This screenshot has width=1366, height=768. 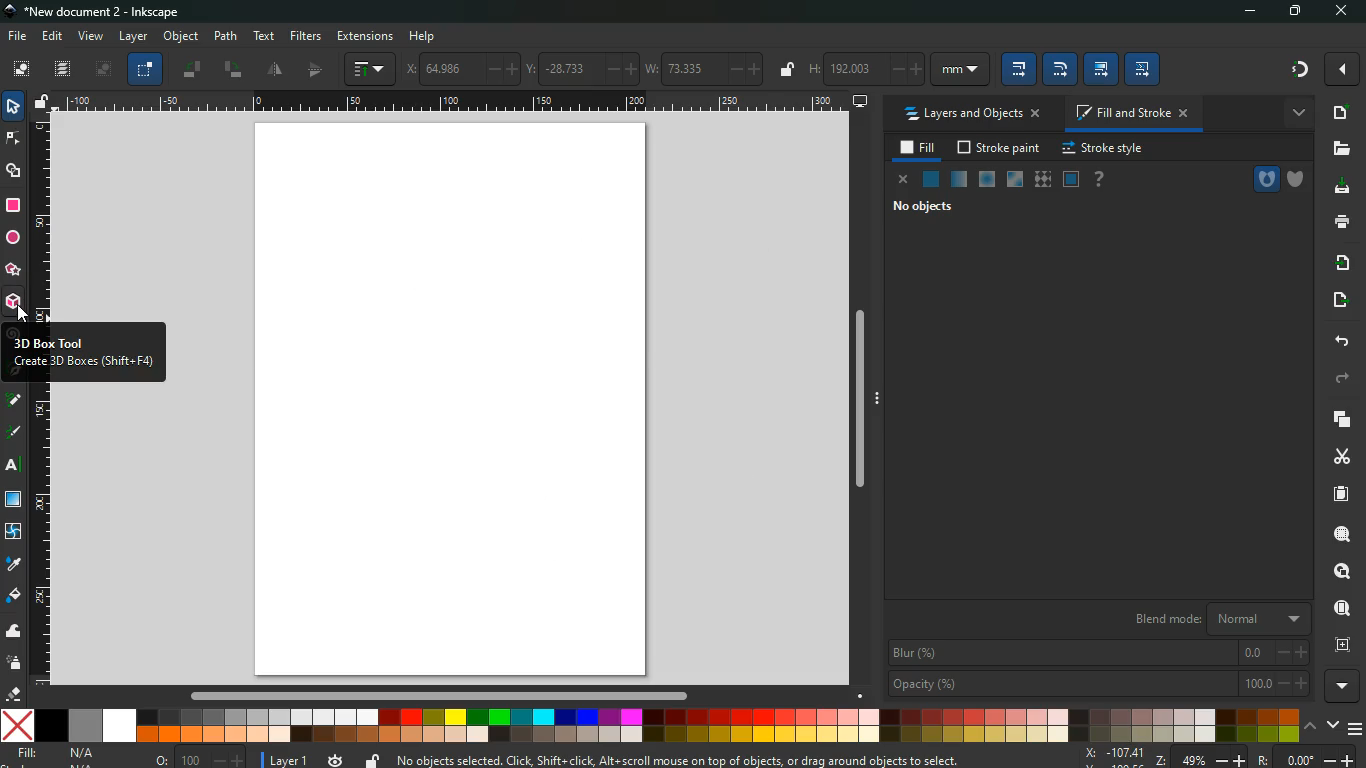 What do you see at coordinates (1130, 115) in the screenshot?
I see `fill and stroke` at bounding box center [1130, 115].